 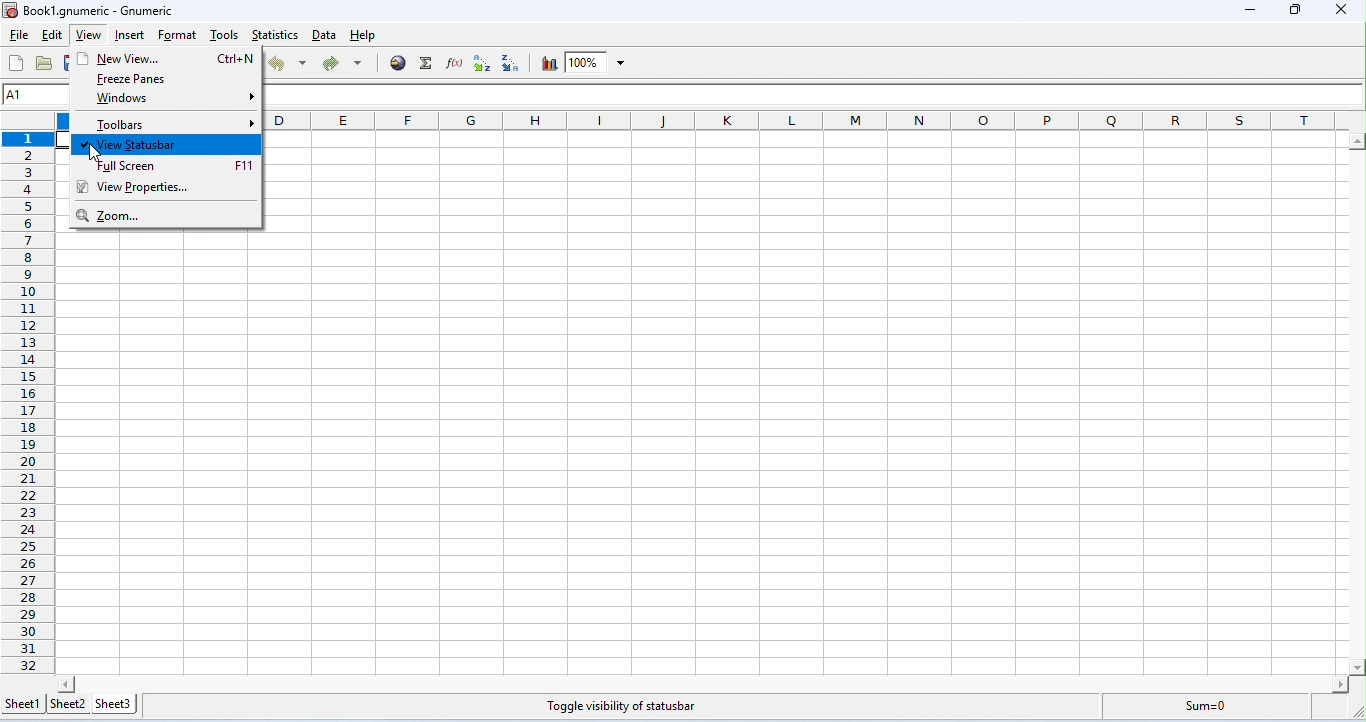 What do you see at coordinates (815, 94) in the screenshot?
I see `formula bar` at bounding box center [815, 94].